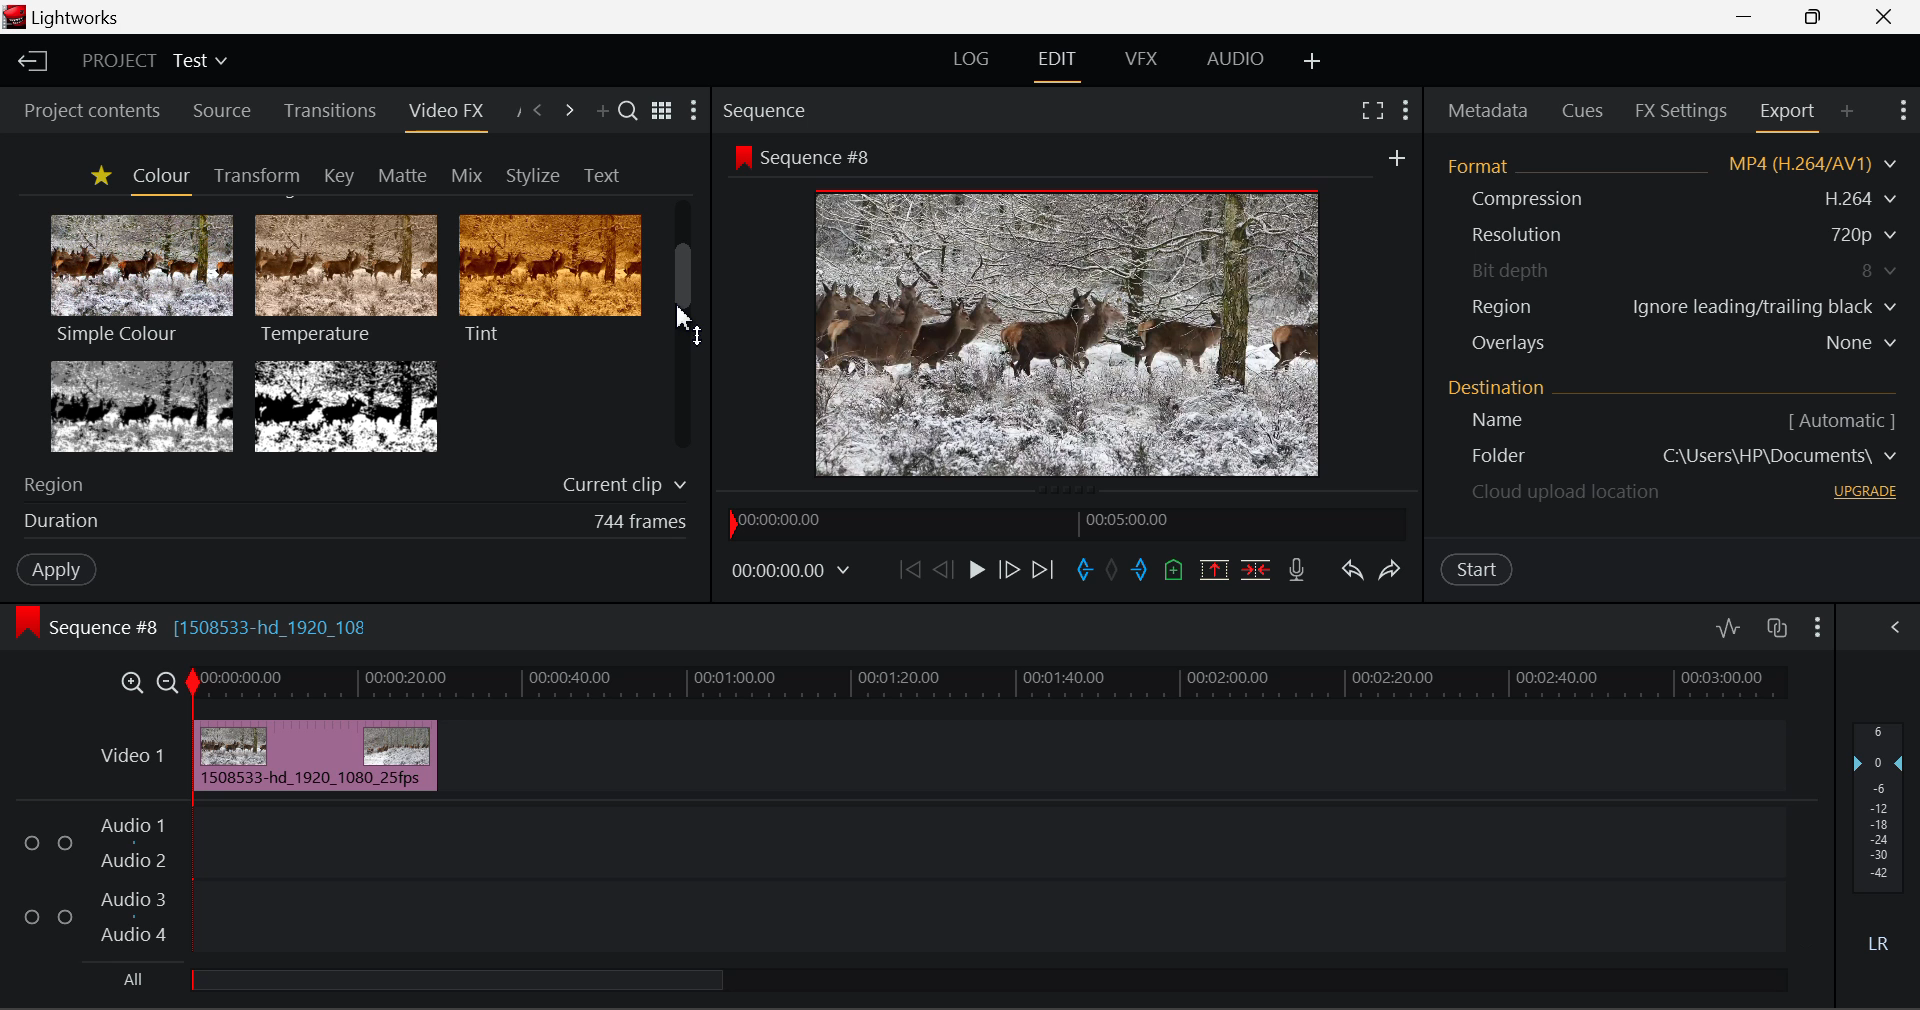 This screenshot has width=1920, height=1010. Describe the element at coordinates (1212, 570) in the screenshot. I see `Remove marked section` at that location.